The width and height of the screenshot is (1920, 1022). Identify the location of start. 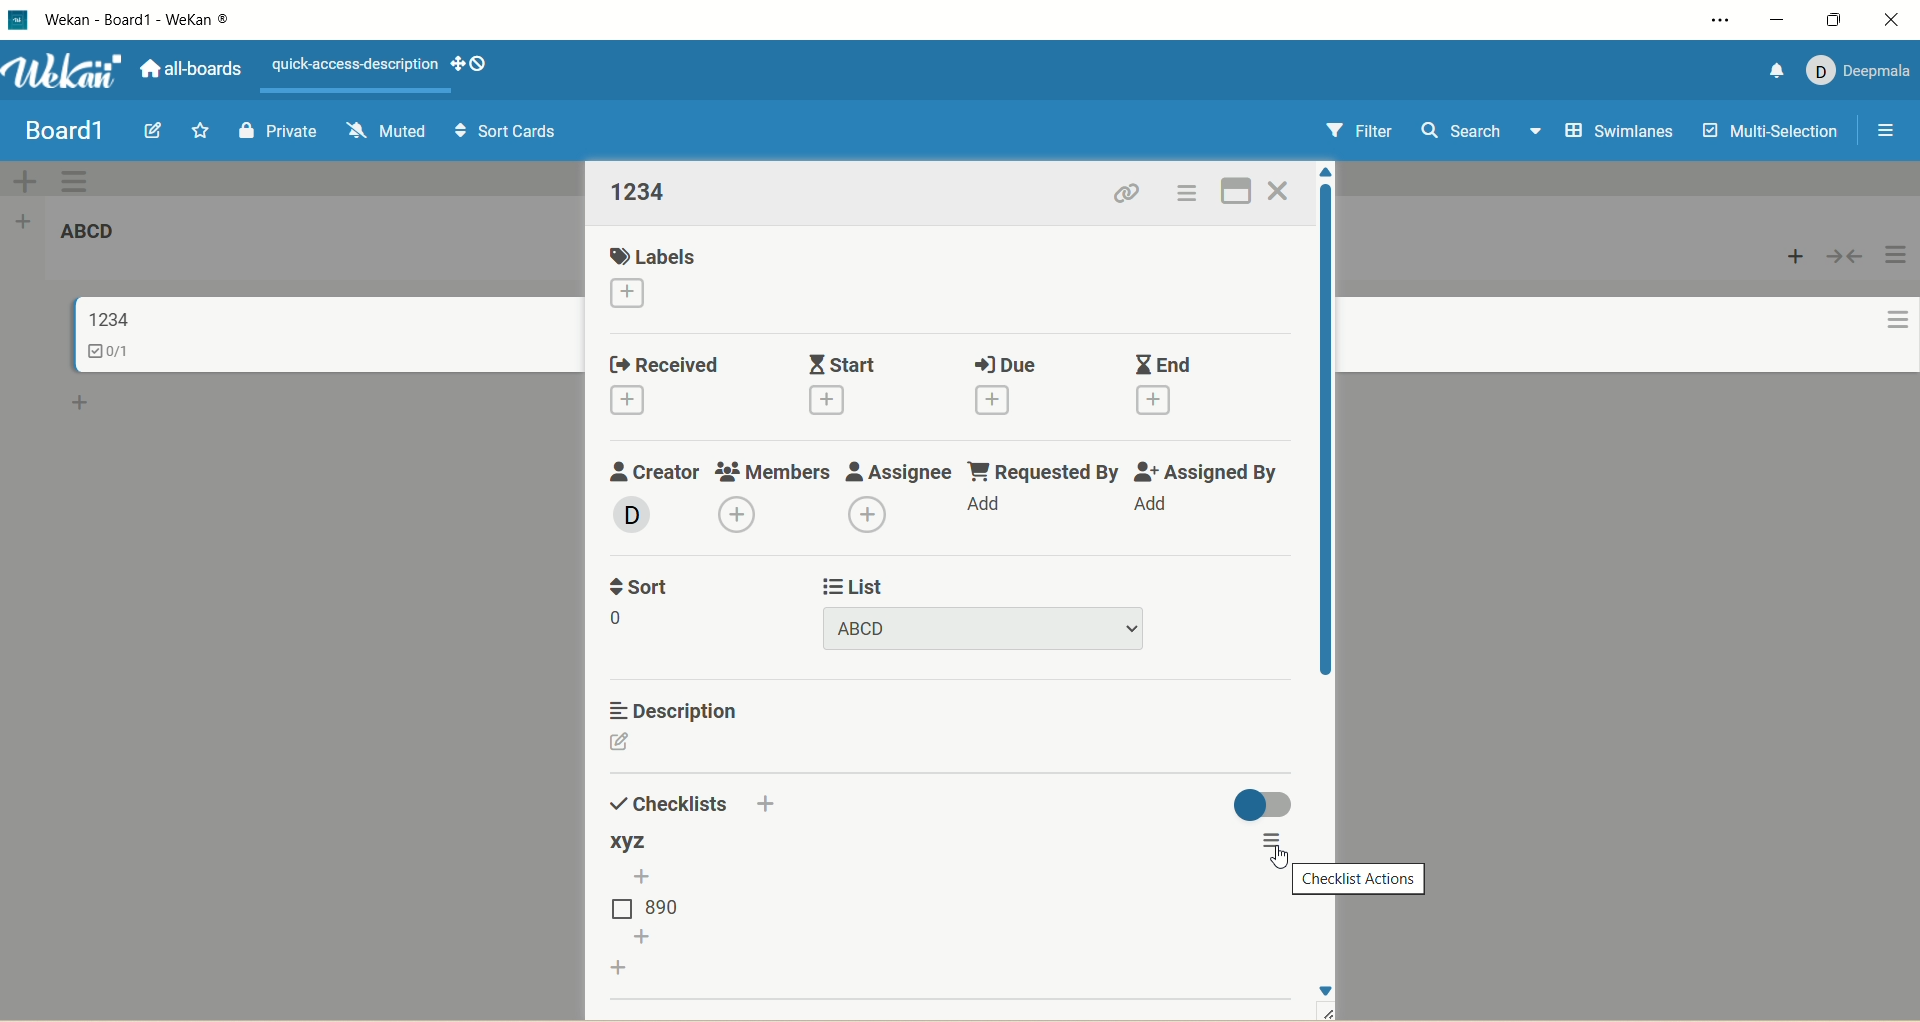
(839, 359).